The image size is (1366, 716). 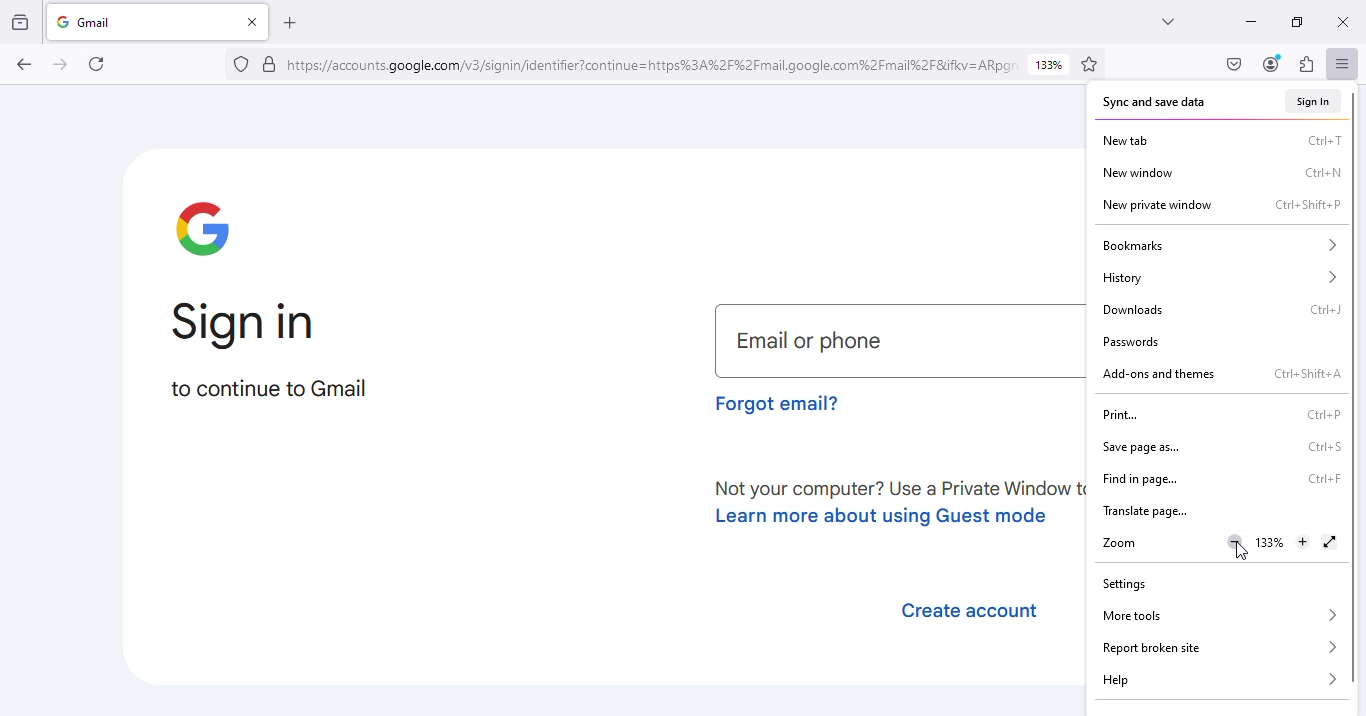 I want to click on new window, so click(x=1140, y=172).